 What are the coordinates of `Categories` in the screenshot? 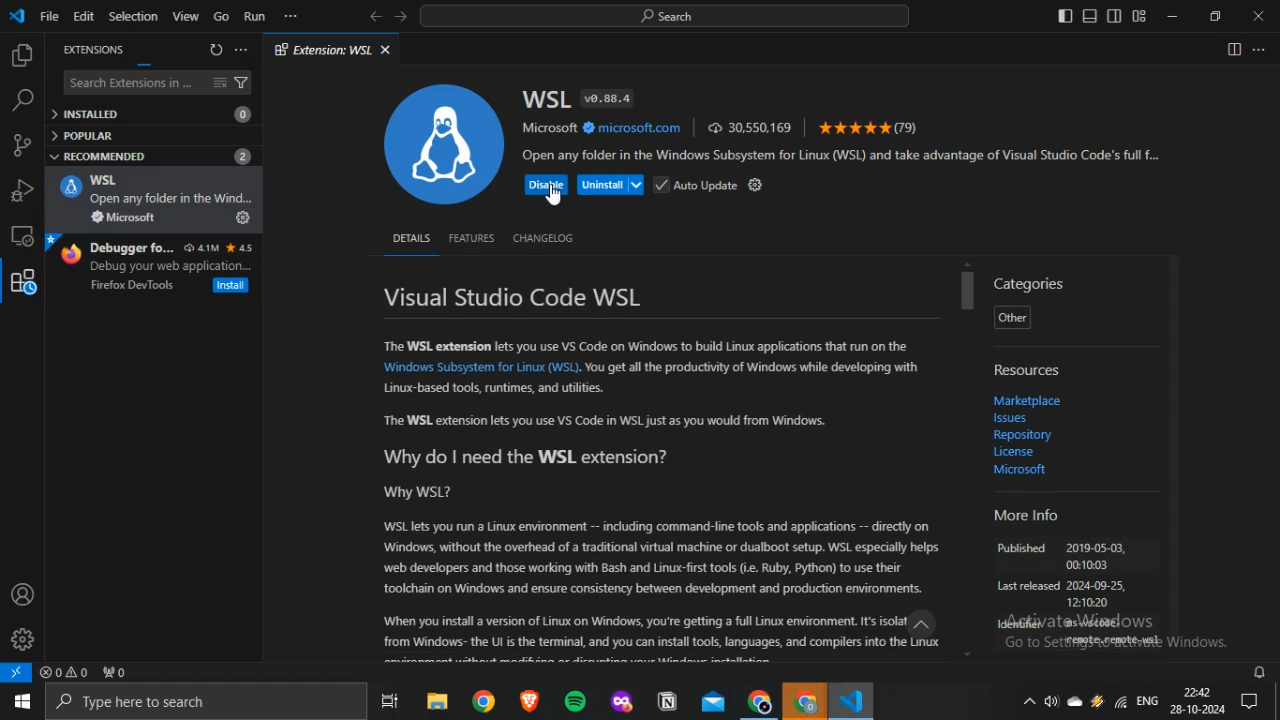 It's located at (1031, 283).